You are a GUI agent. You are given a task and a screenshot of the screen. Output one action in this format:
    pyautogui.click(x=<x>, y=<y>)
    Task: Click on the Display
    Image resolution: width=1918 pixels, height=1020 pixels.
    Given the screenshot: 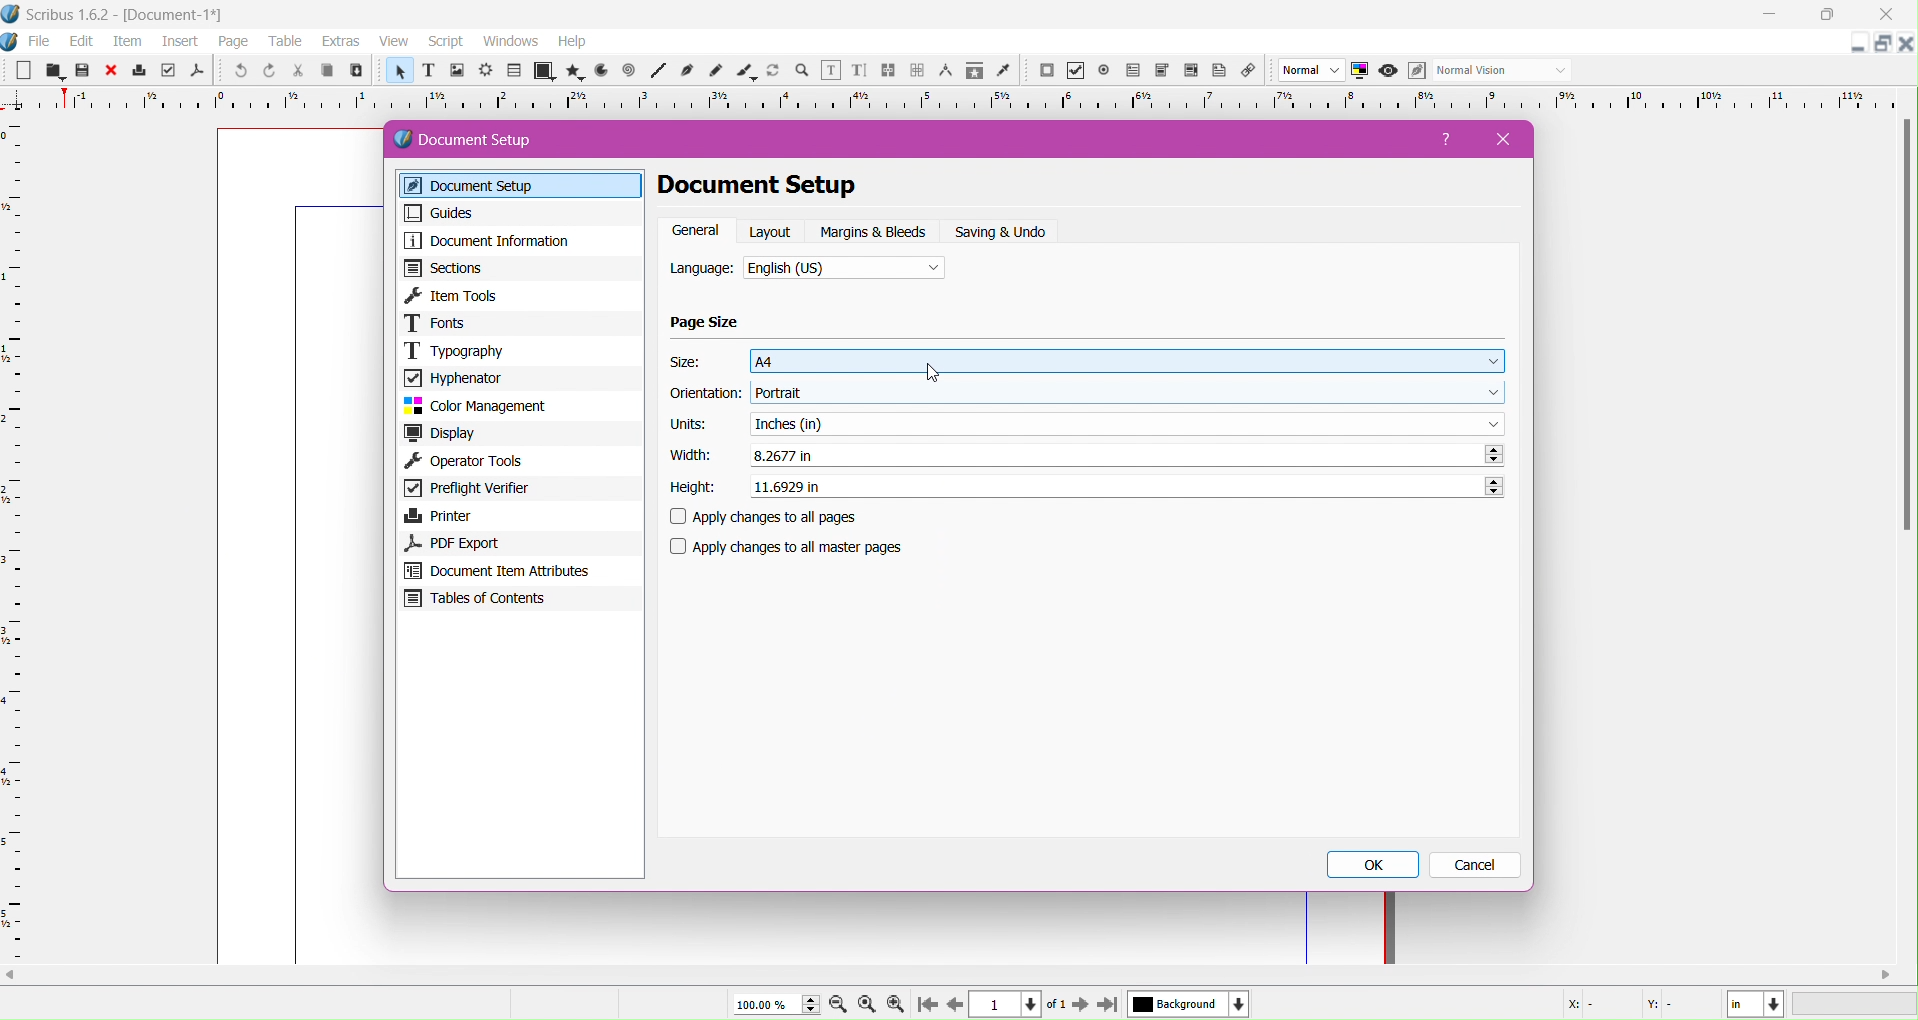 What is the action you would take?
    pyautogui.click(x=521, y=434)
    